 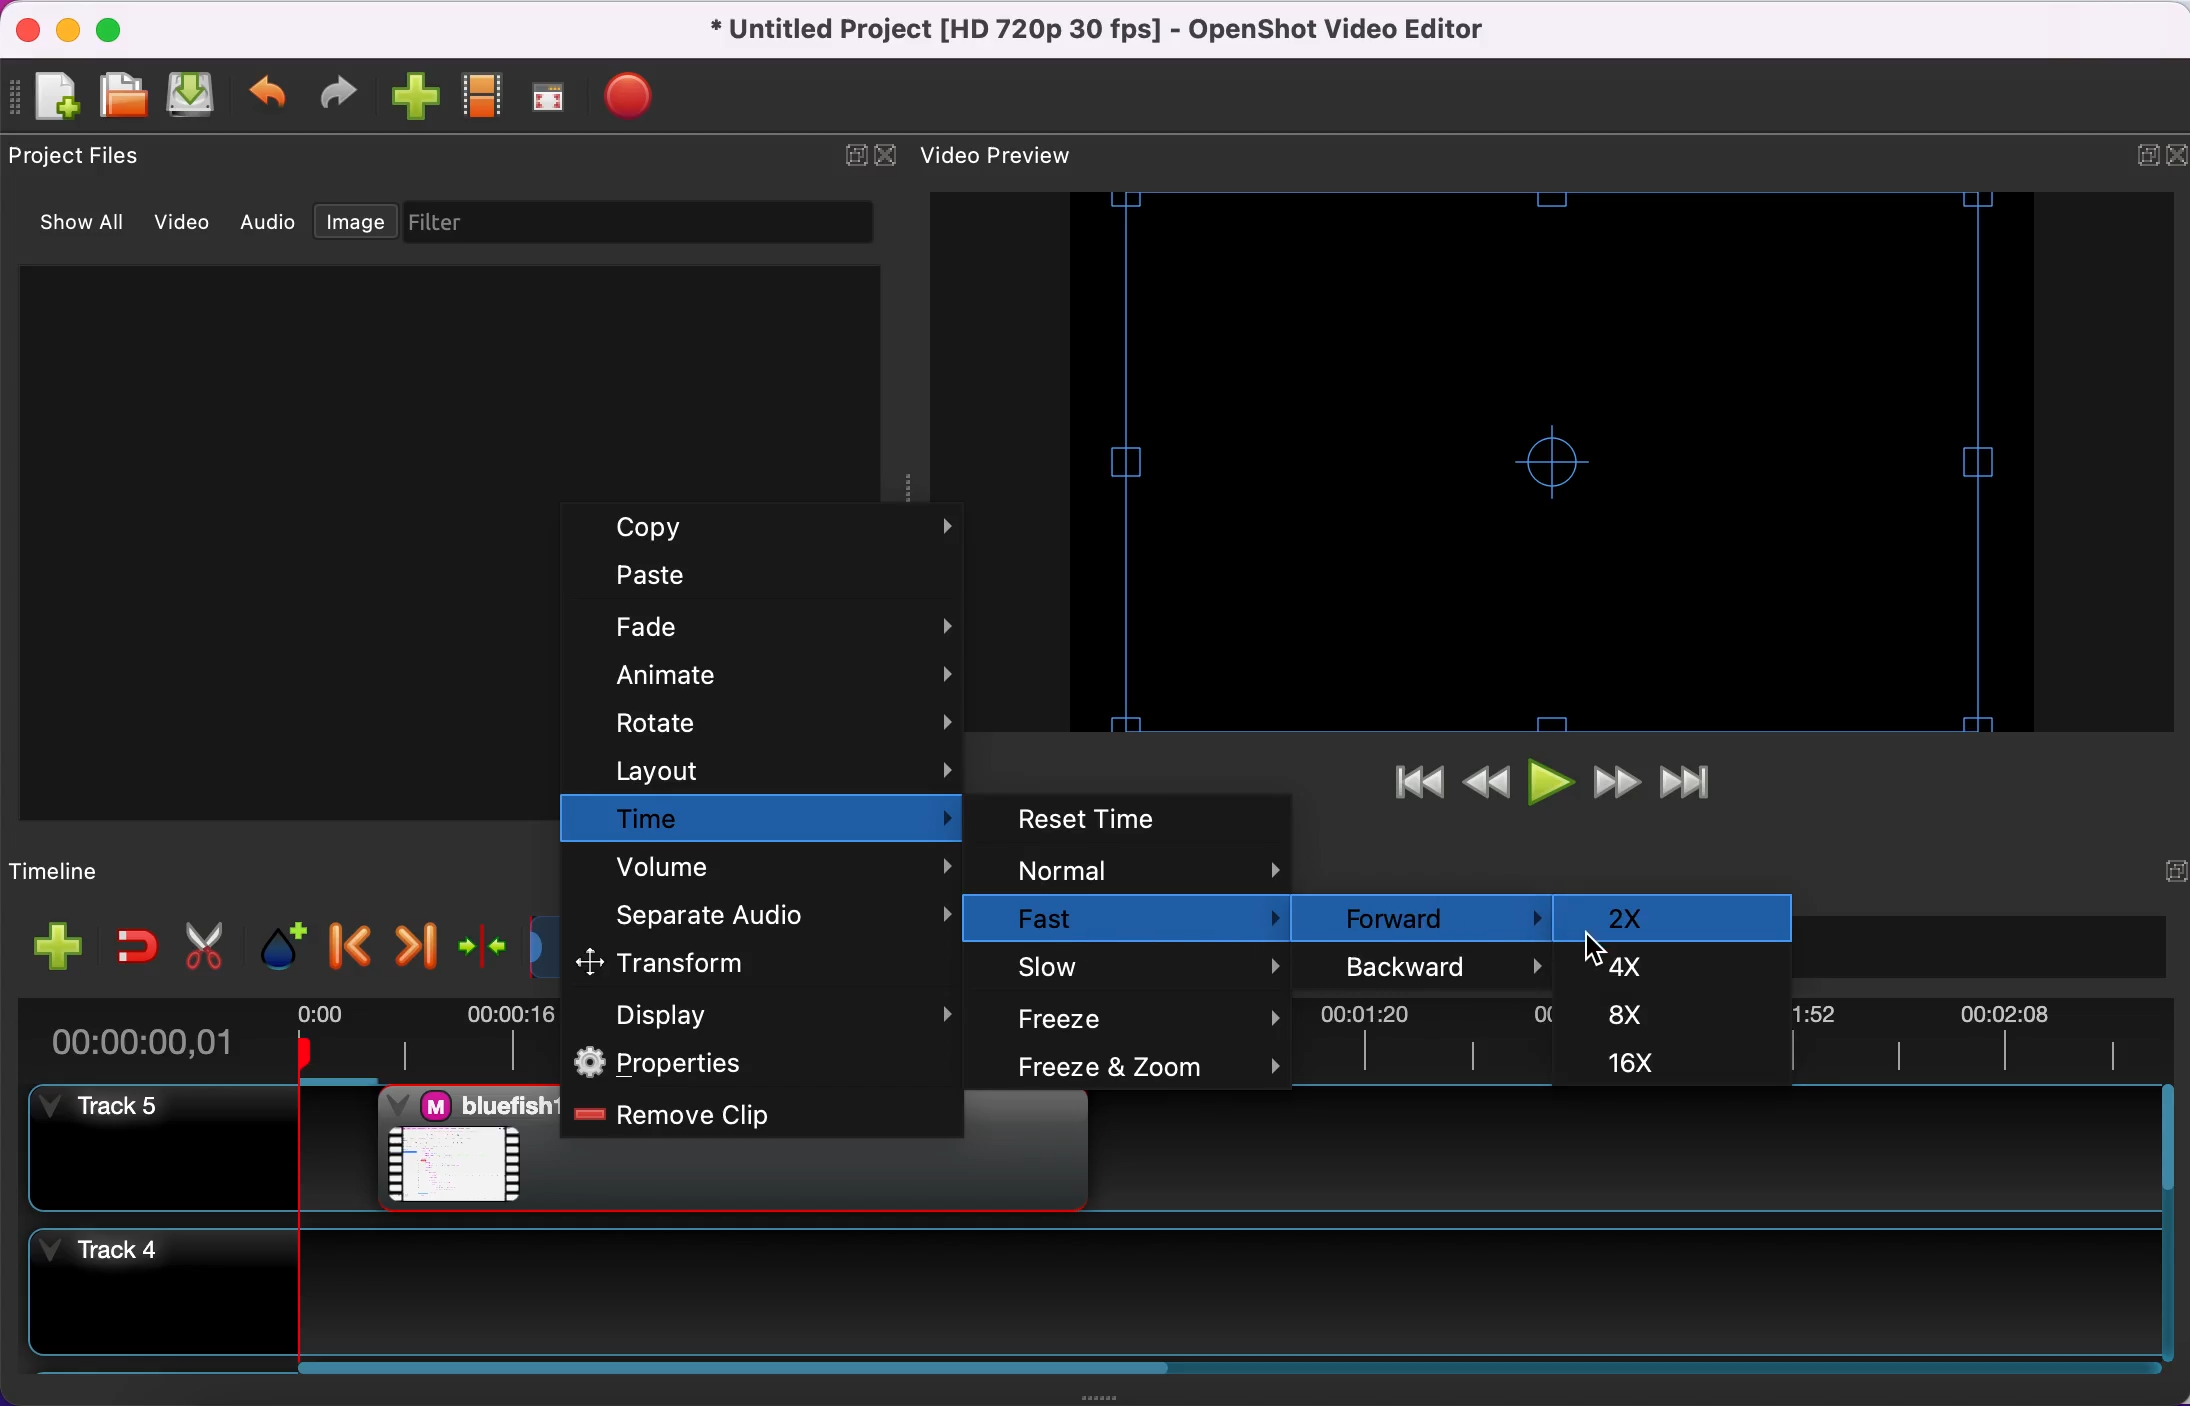 I want to click on filter, so click(x=634, y=223).